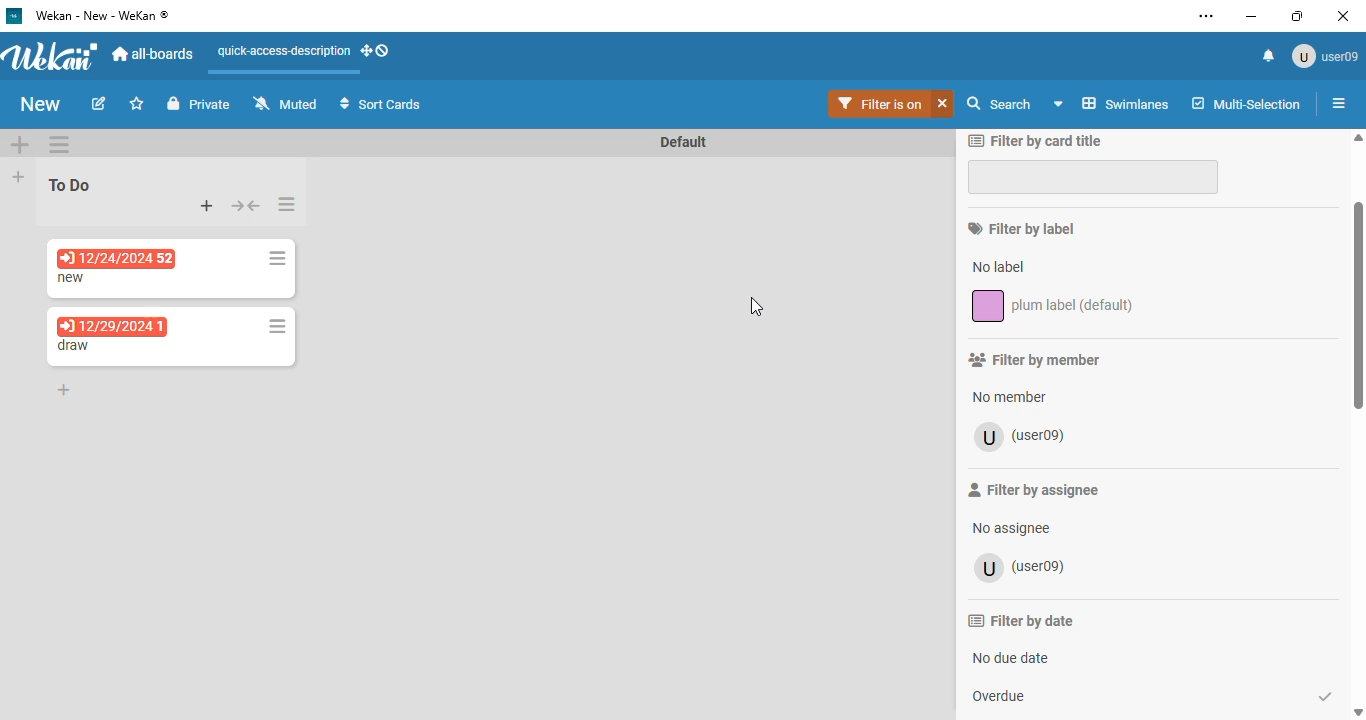 The image size is (1366, 720). What do you see at coordinates (1036, 139) in the screenshot?
I see `filter by card title` at bounding box center [1036, 139].